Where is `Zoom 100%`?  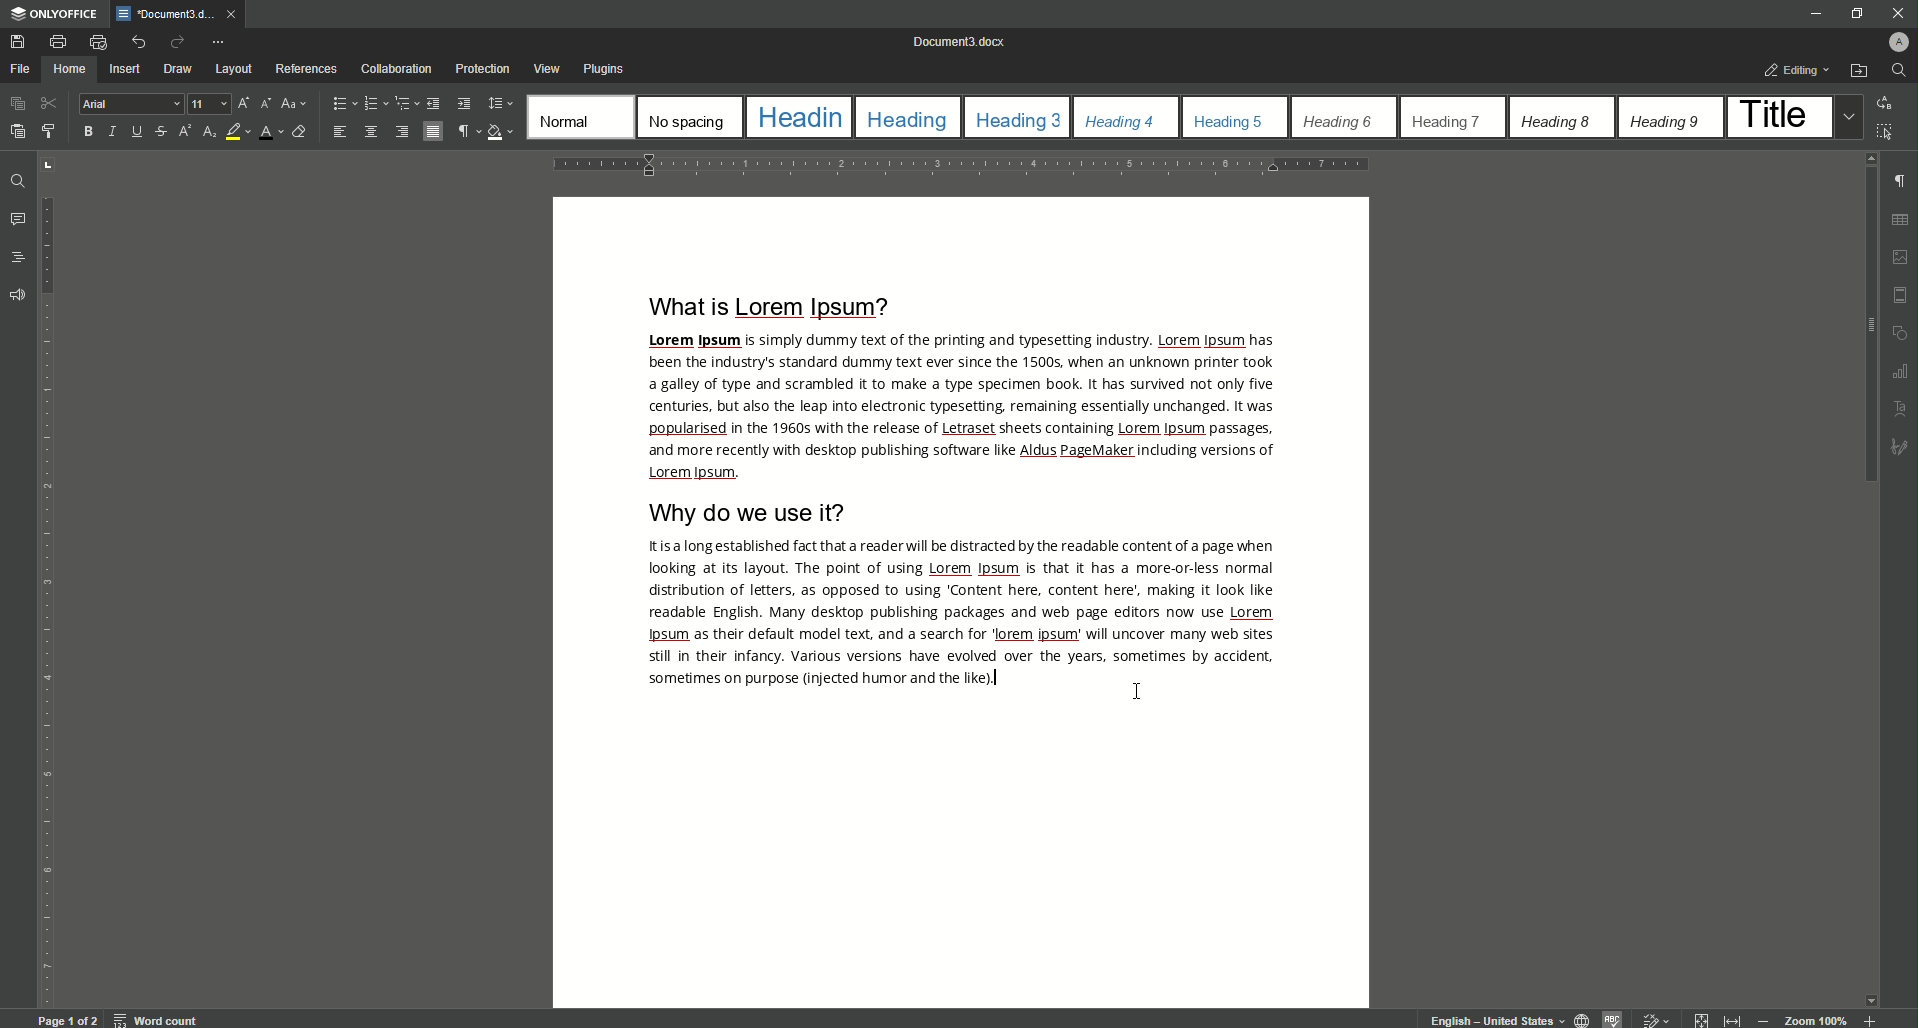 Zoom 100% is located at coordinates (1815, 1020).